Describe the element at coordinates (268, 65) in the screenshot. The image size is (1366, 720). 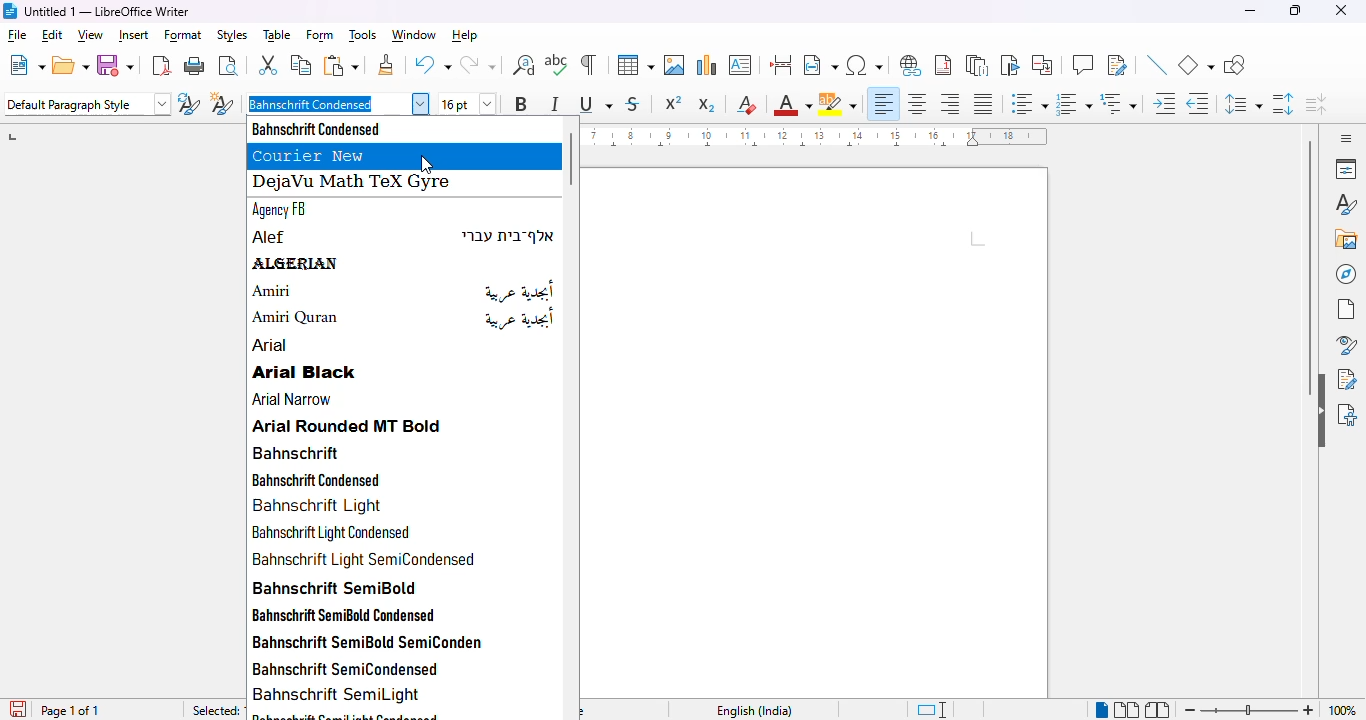
I see `cut` at that location.